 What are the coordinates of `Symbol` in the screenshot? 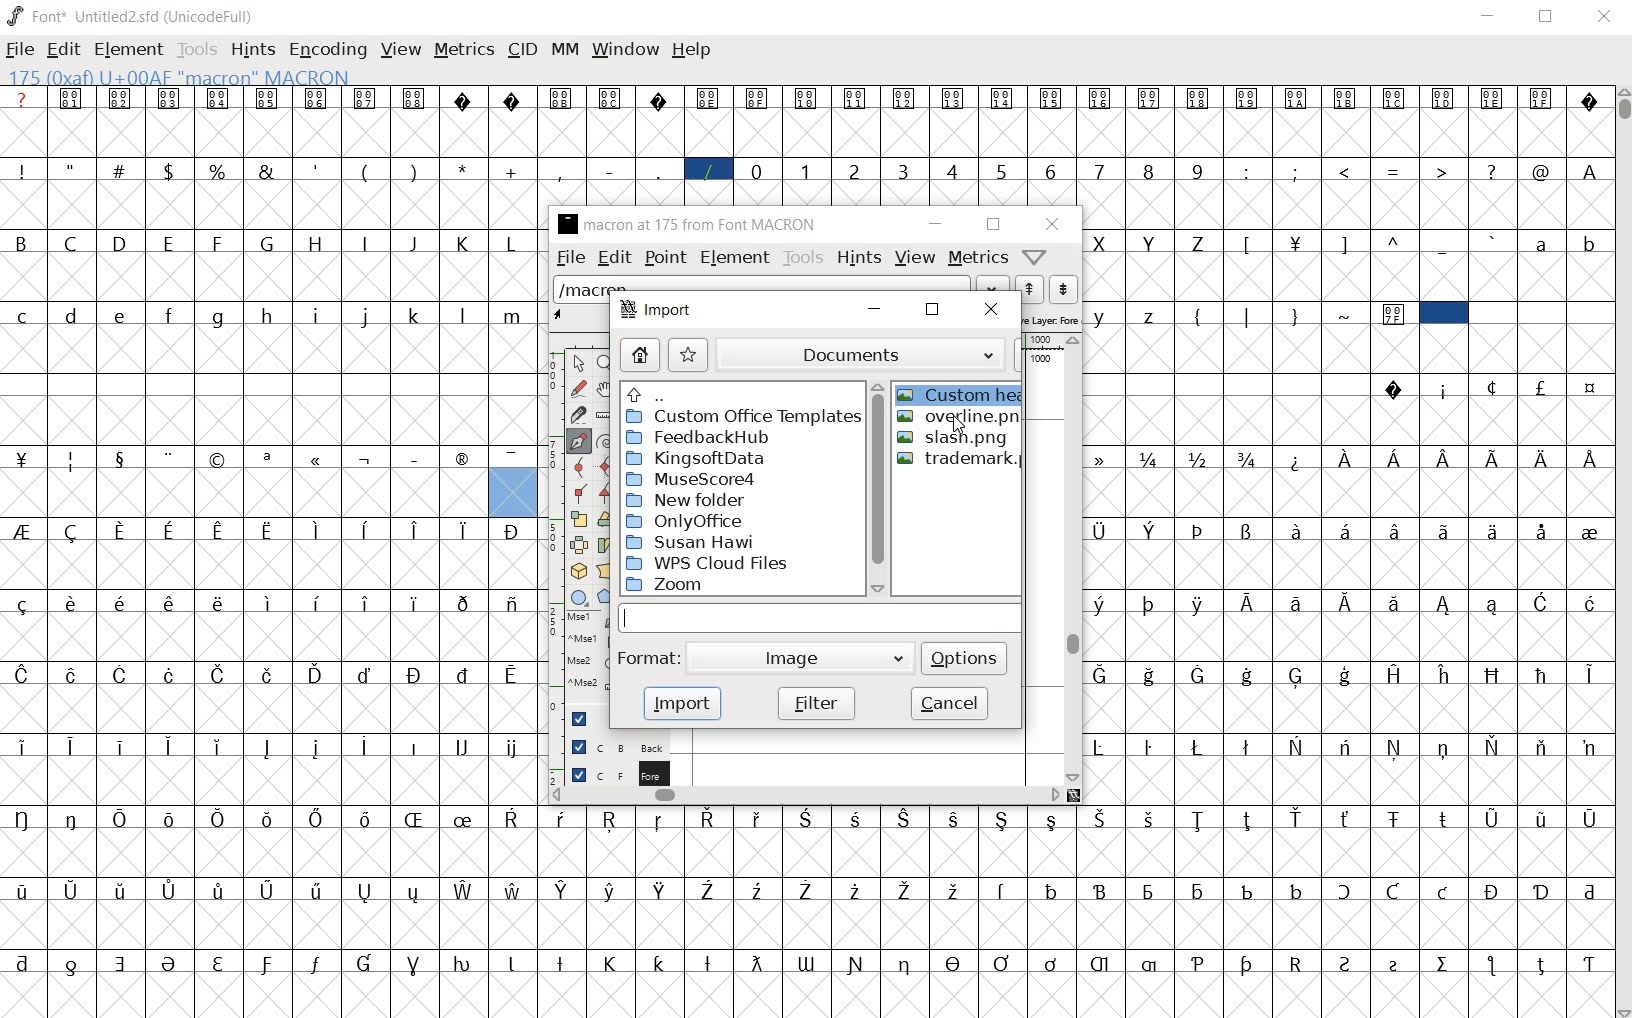 It's located at (220, 530).